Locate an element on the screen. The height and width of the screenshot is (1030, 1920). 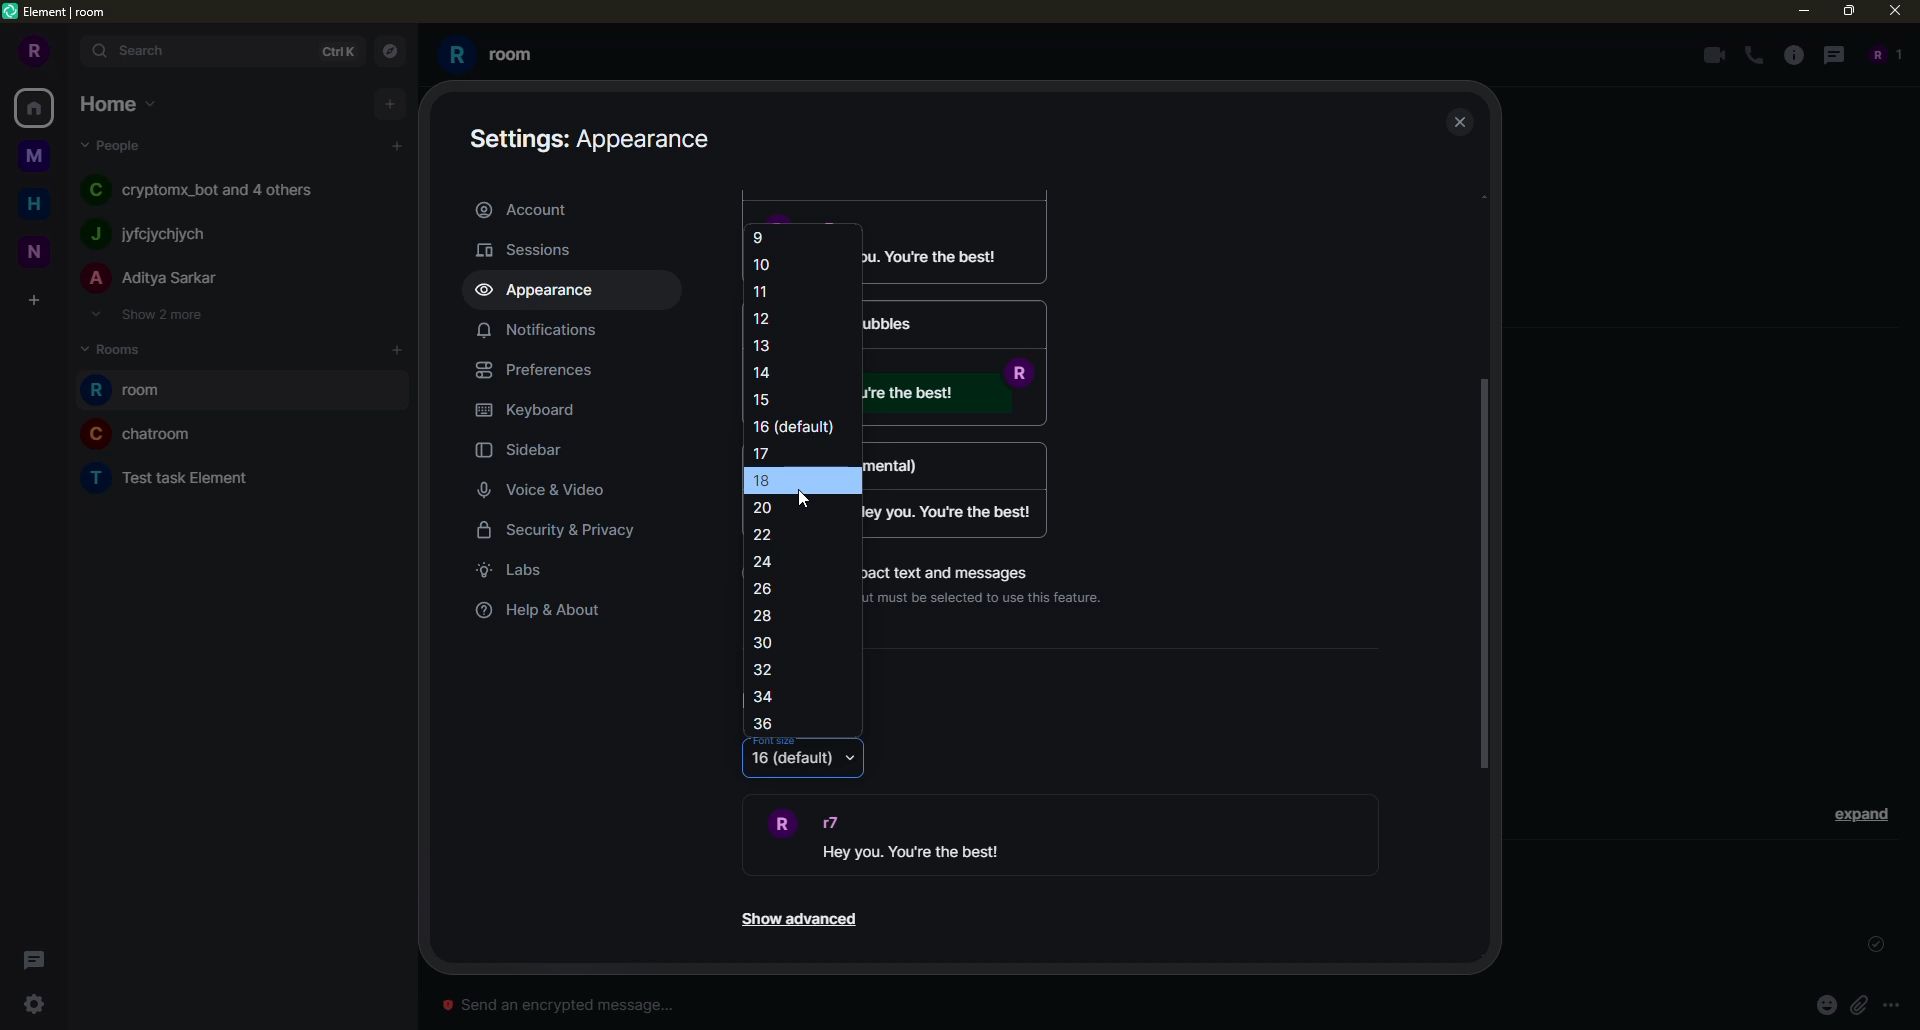
‘Show compact text and messages is located at coordinates (958, 569).